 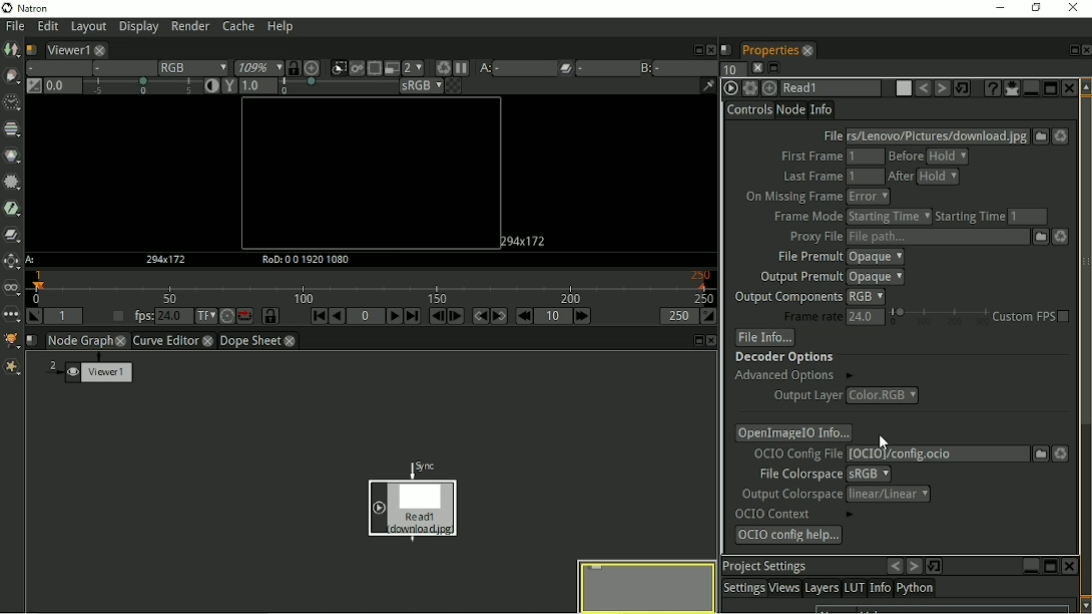 What do you see at coordinates (173, 341) in the screenshot?
I see `Curve Editor` at bounding box center [173, 341].